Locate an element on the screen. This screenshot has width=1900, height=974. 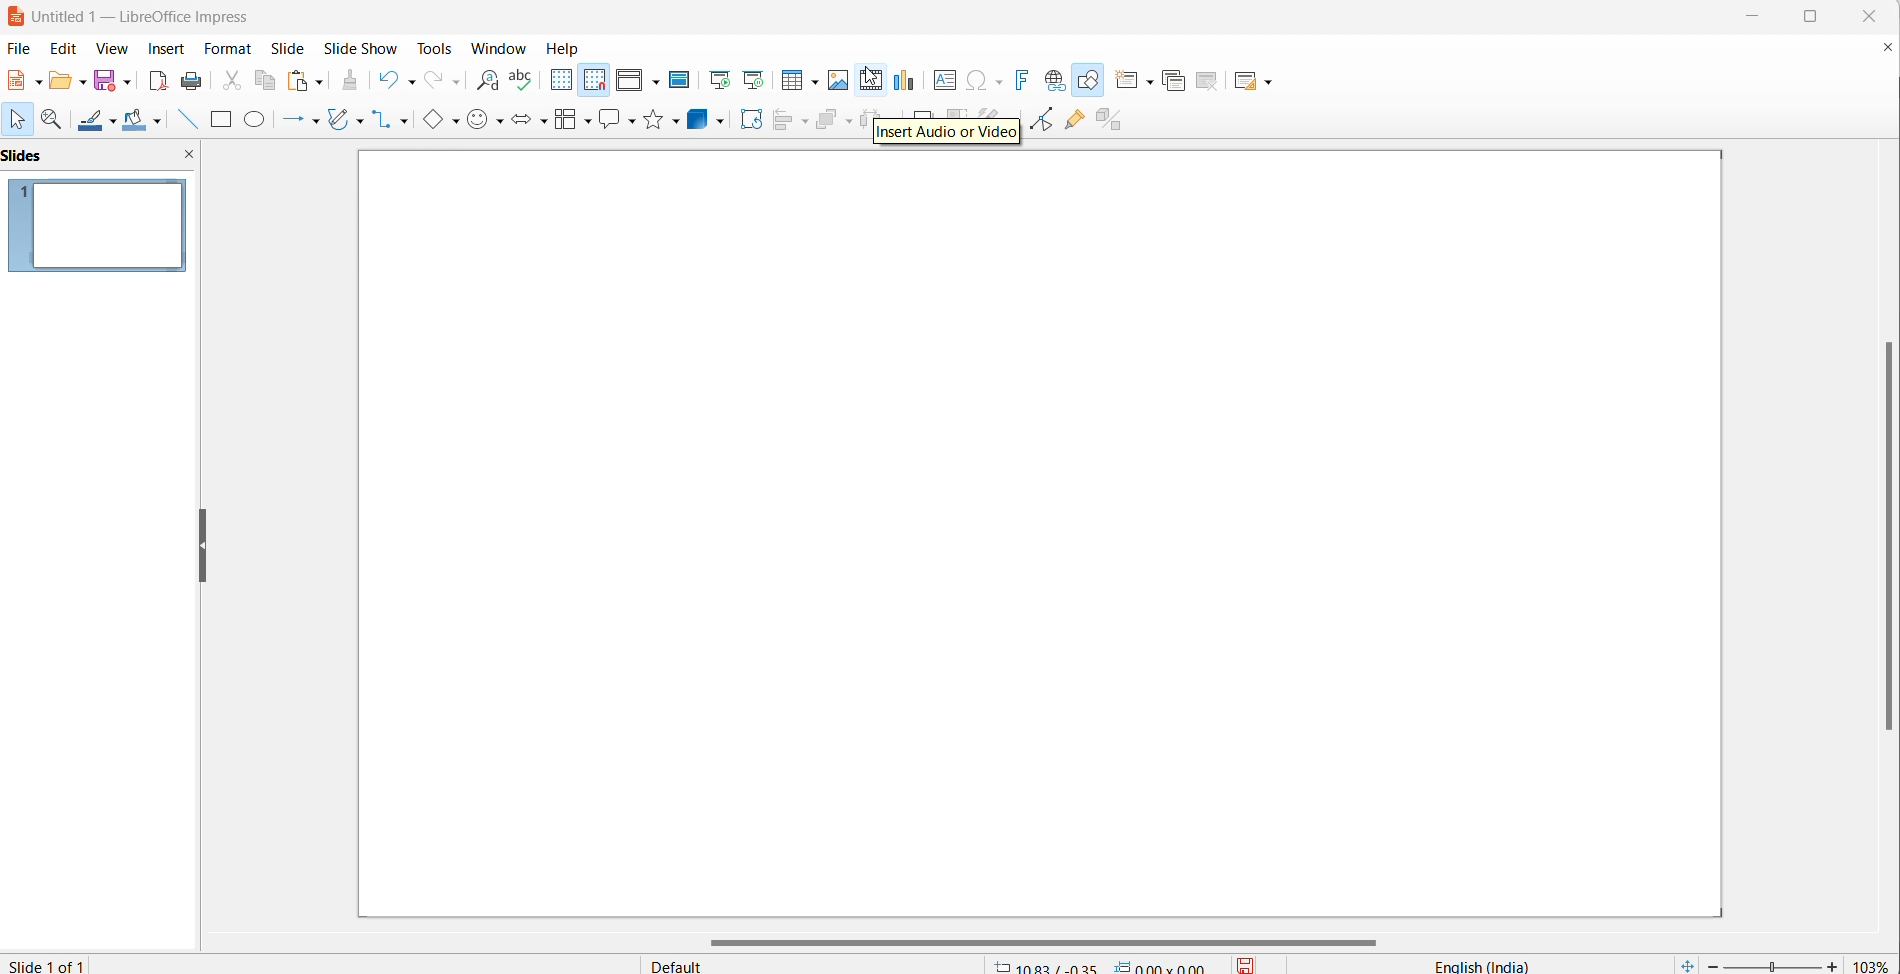
crop image is located at coordinates (957, 111).